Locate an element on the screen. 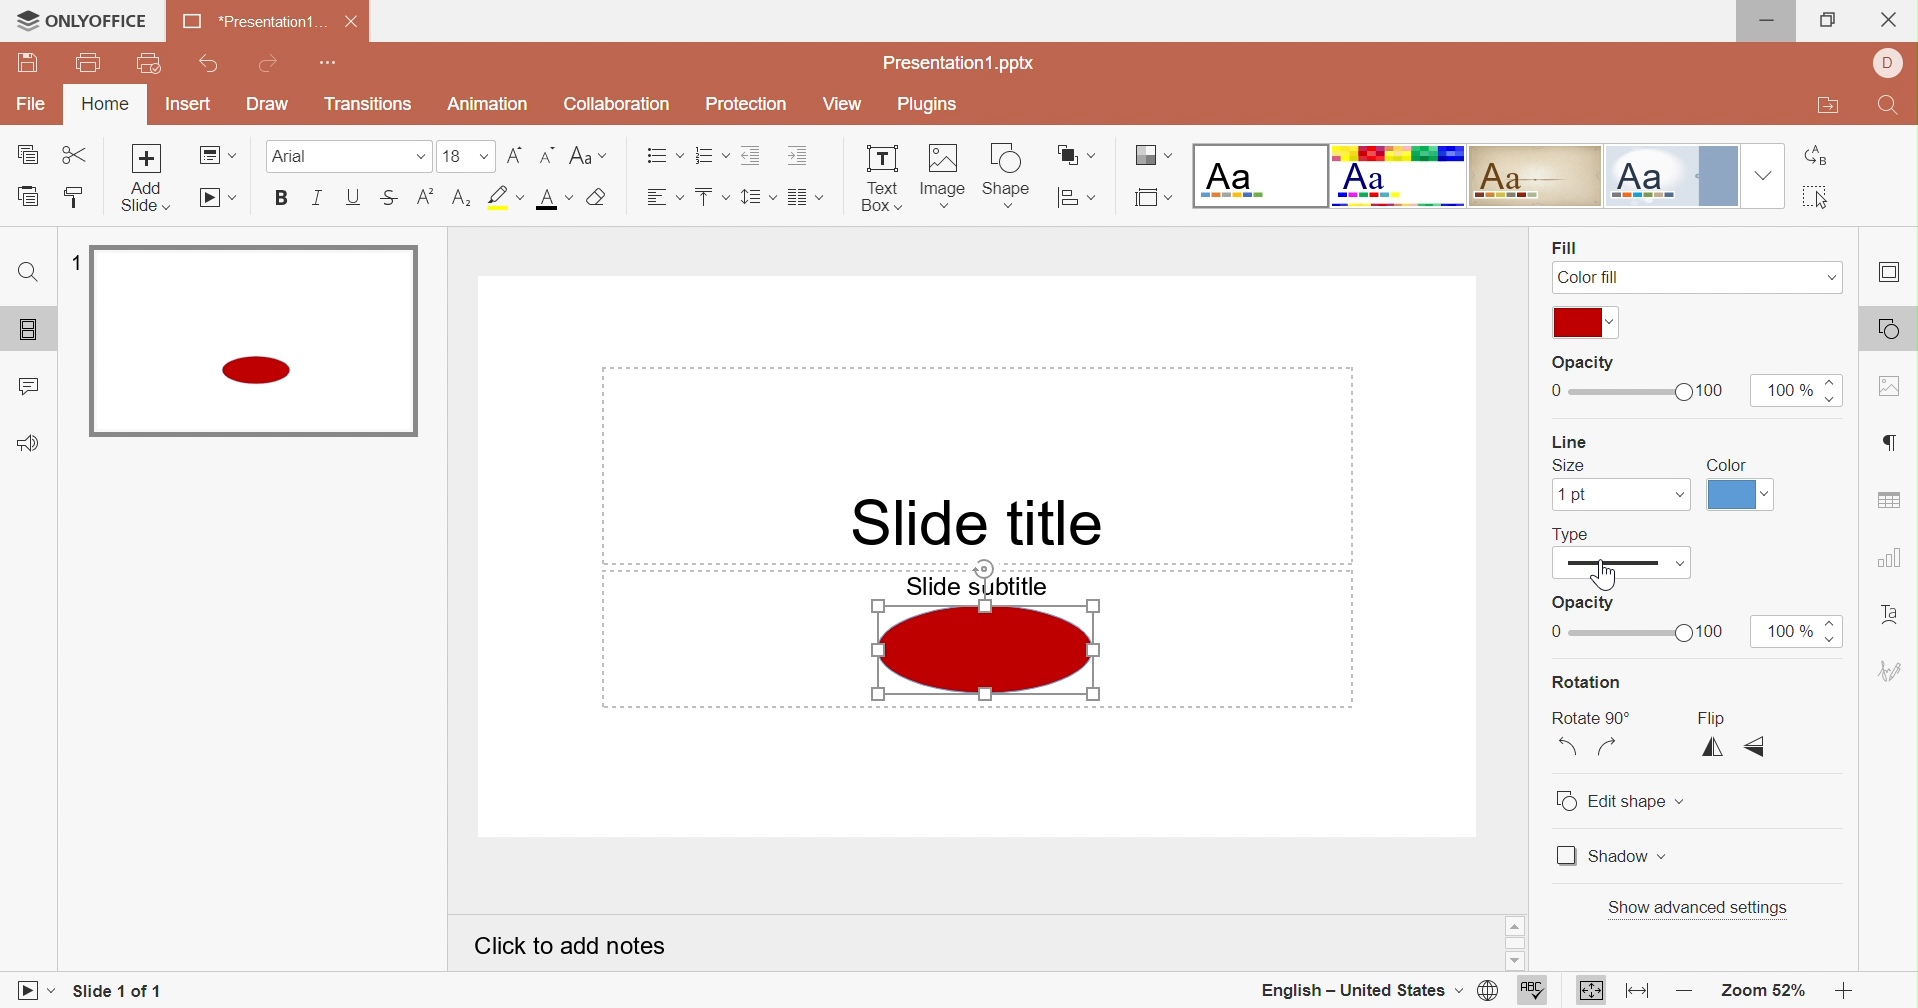  Protection is located at coordinates (748, 105).